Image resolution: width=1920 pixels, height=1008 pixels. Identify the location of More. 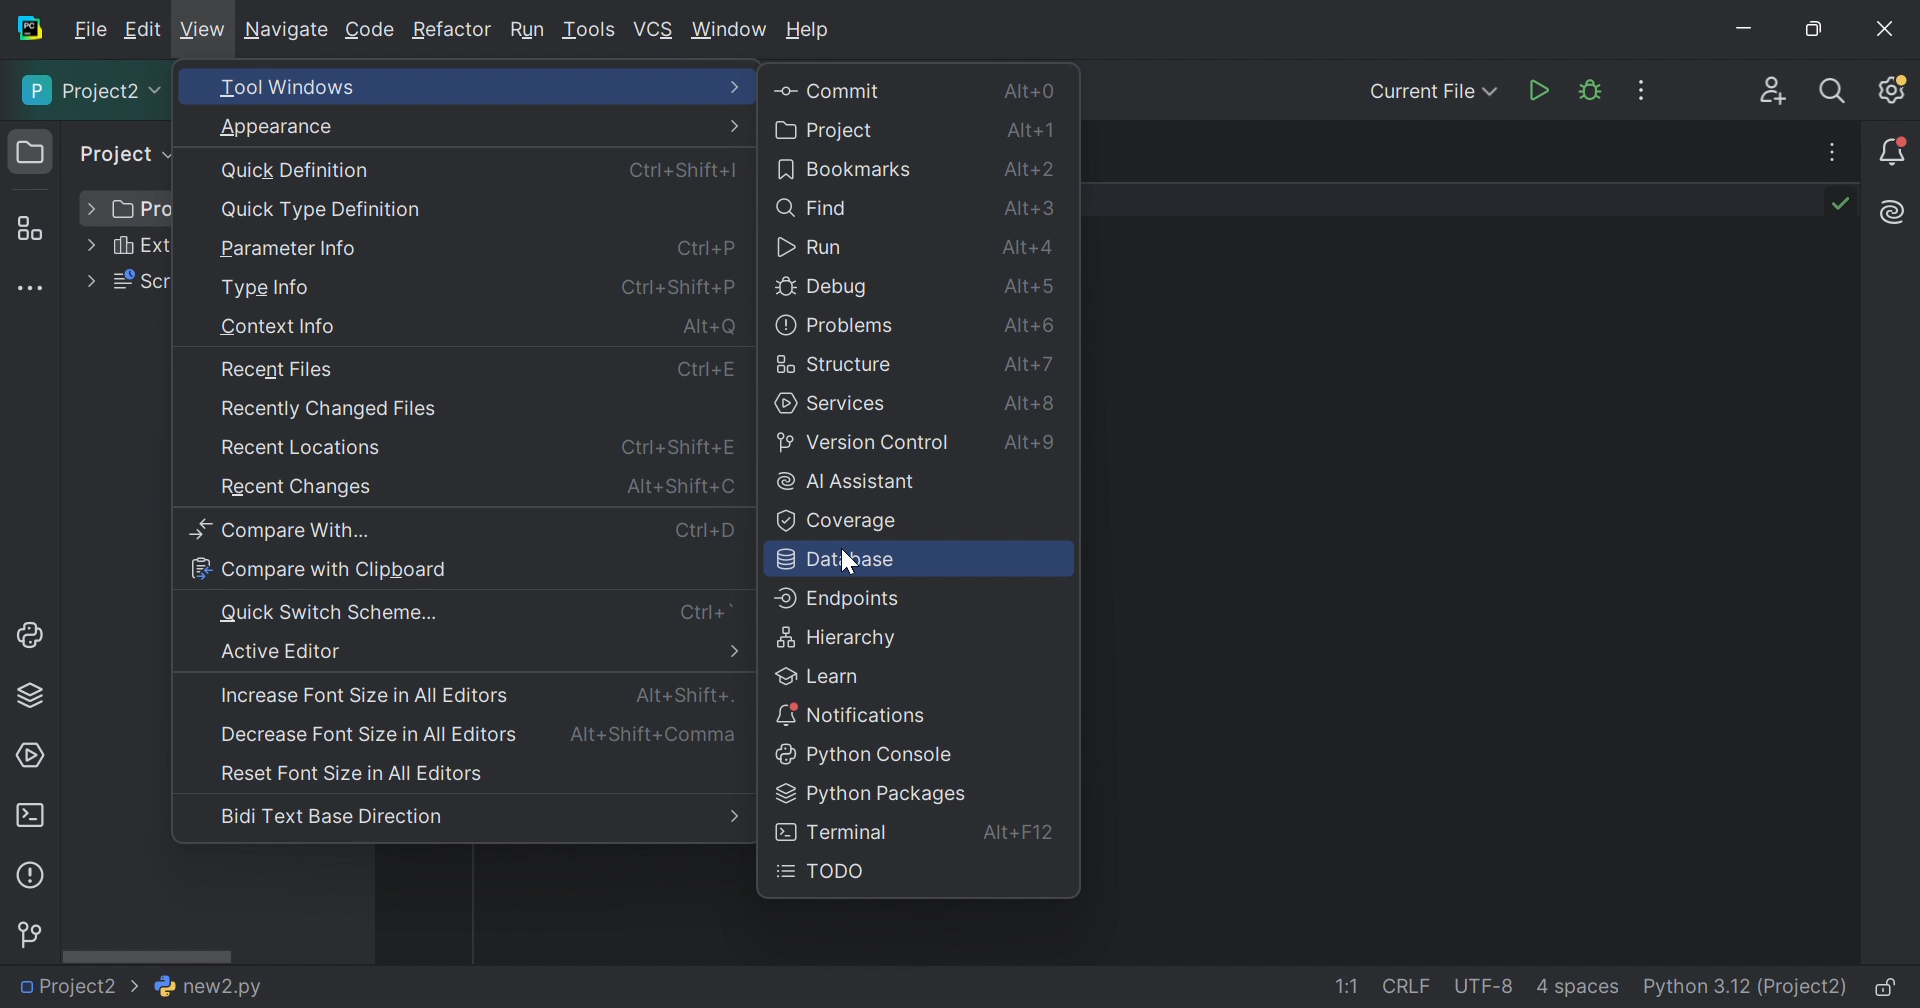
(93, 209).